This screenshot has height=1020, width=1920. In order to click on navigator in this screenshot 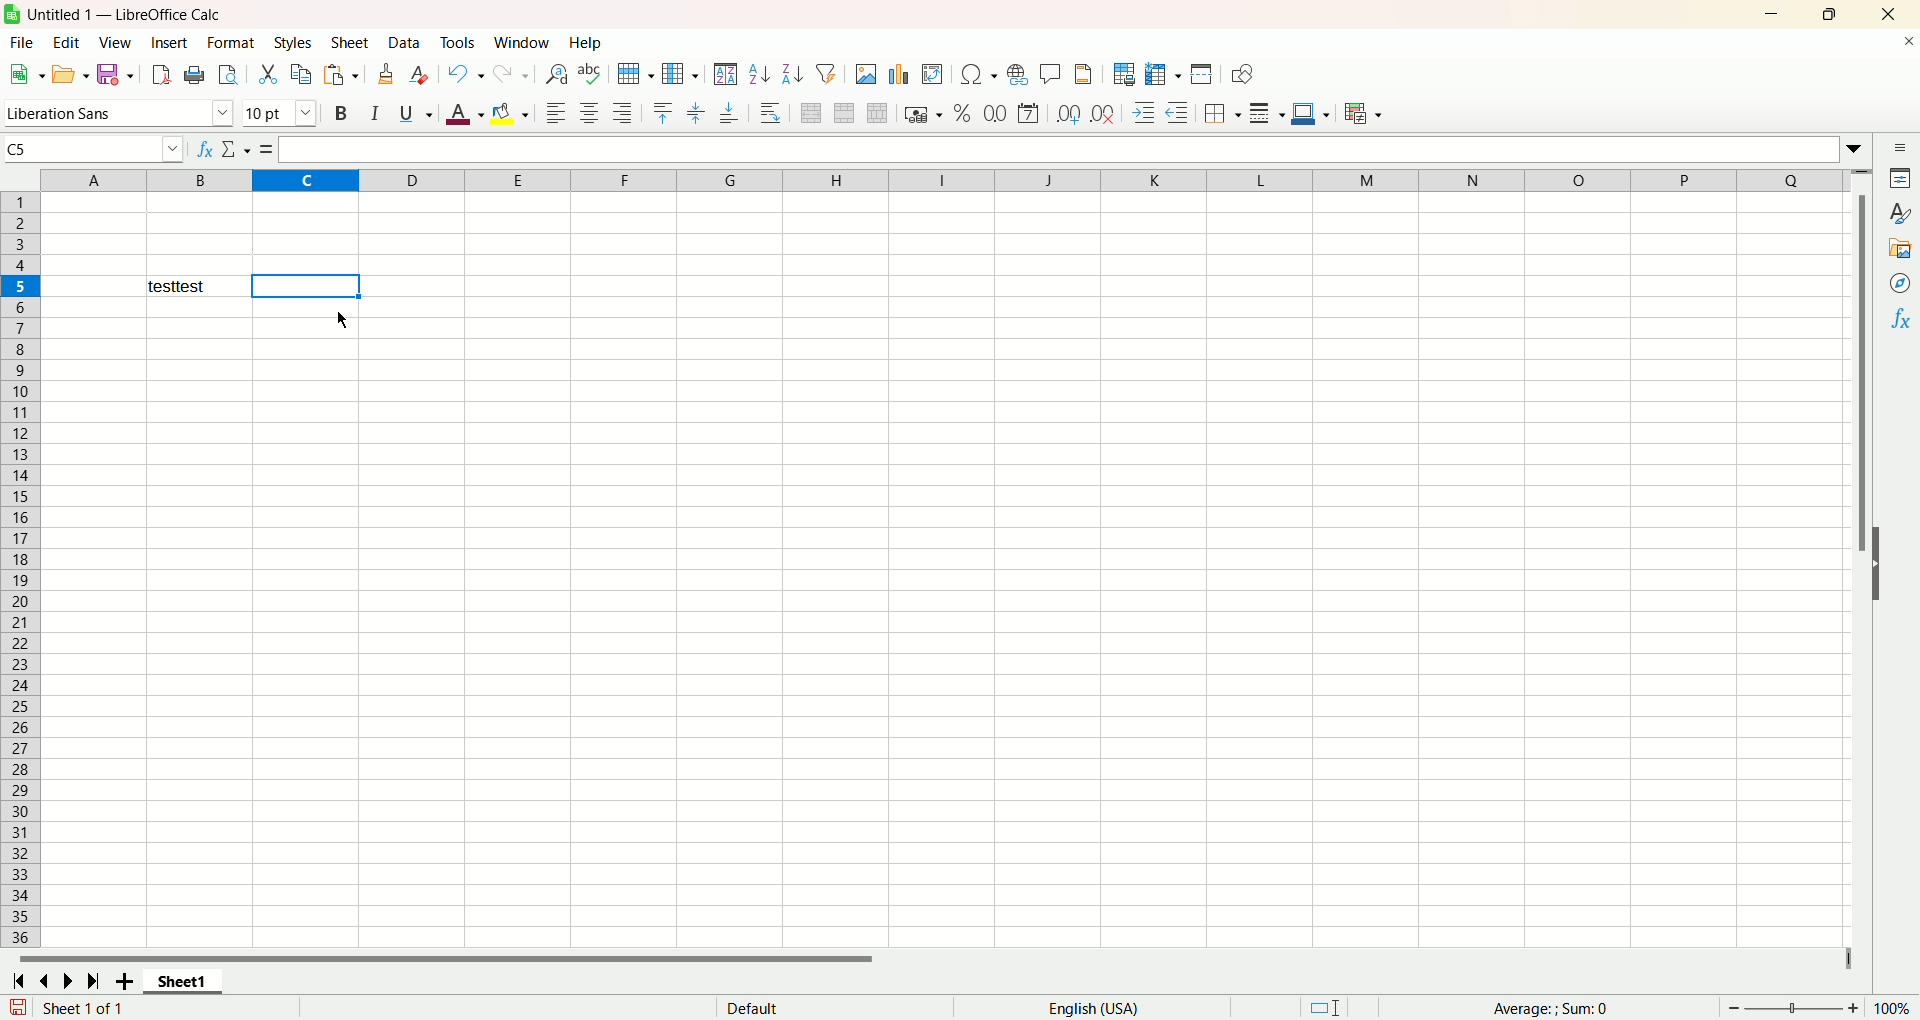, I will do `click(1902, 283)`.